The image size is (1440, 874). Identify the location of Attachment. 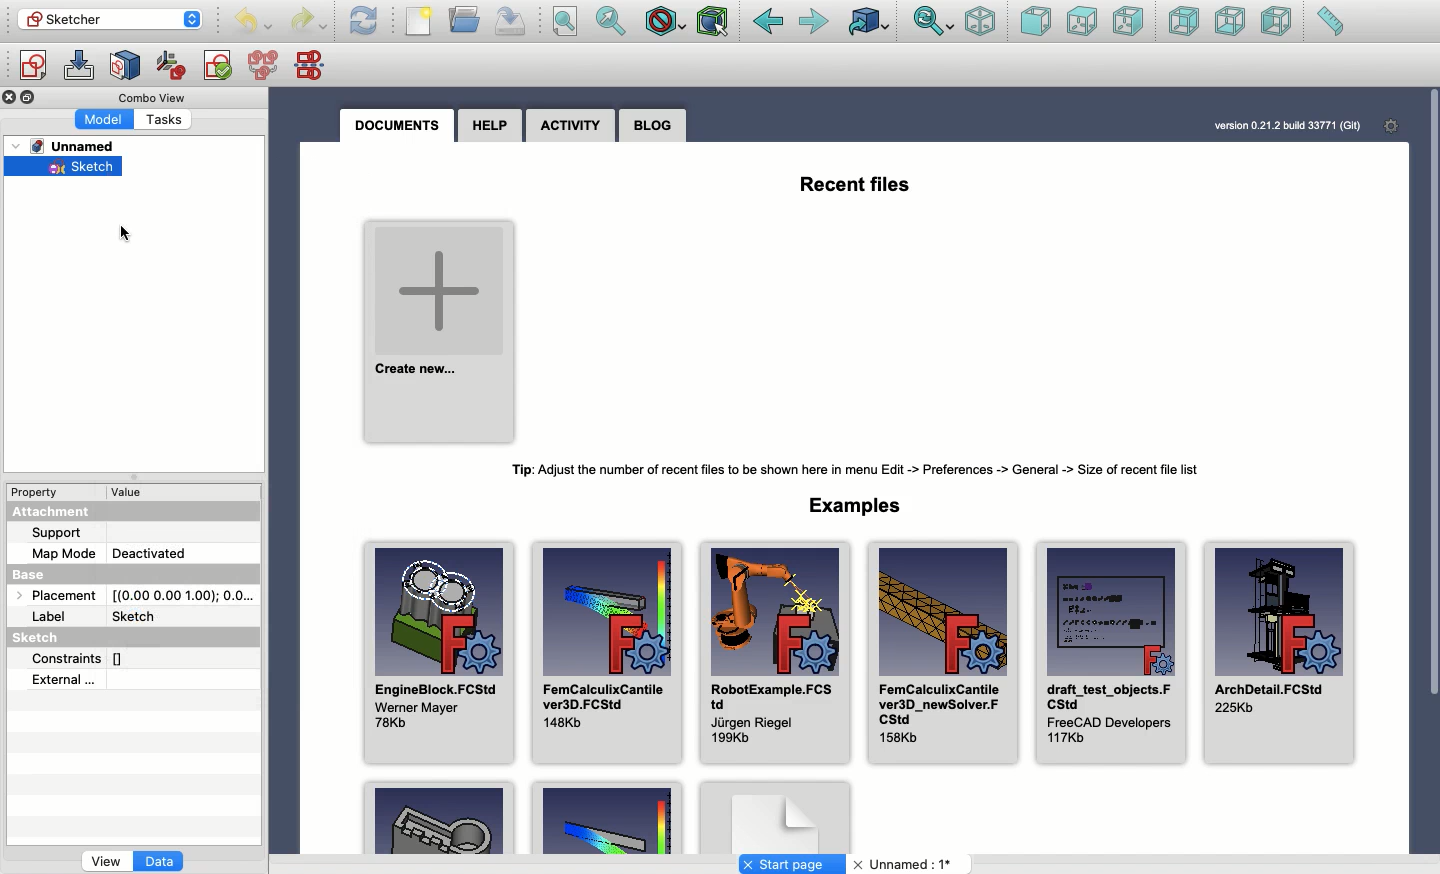
(56, 513).